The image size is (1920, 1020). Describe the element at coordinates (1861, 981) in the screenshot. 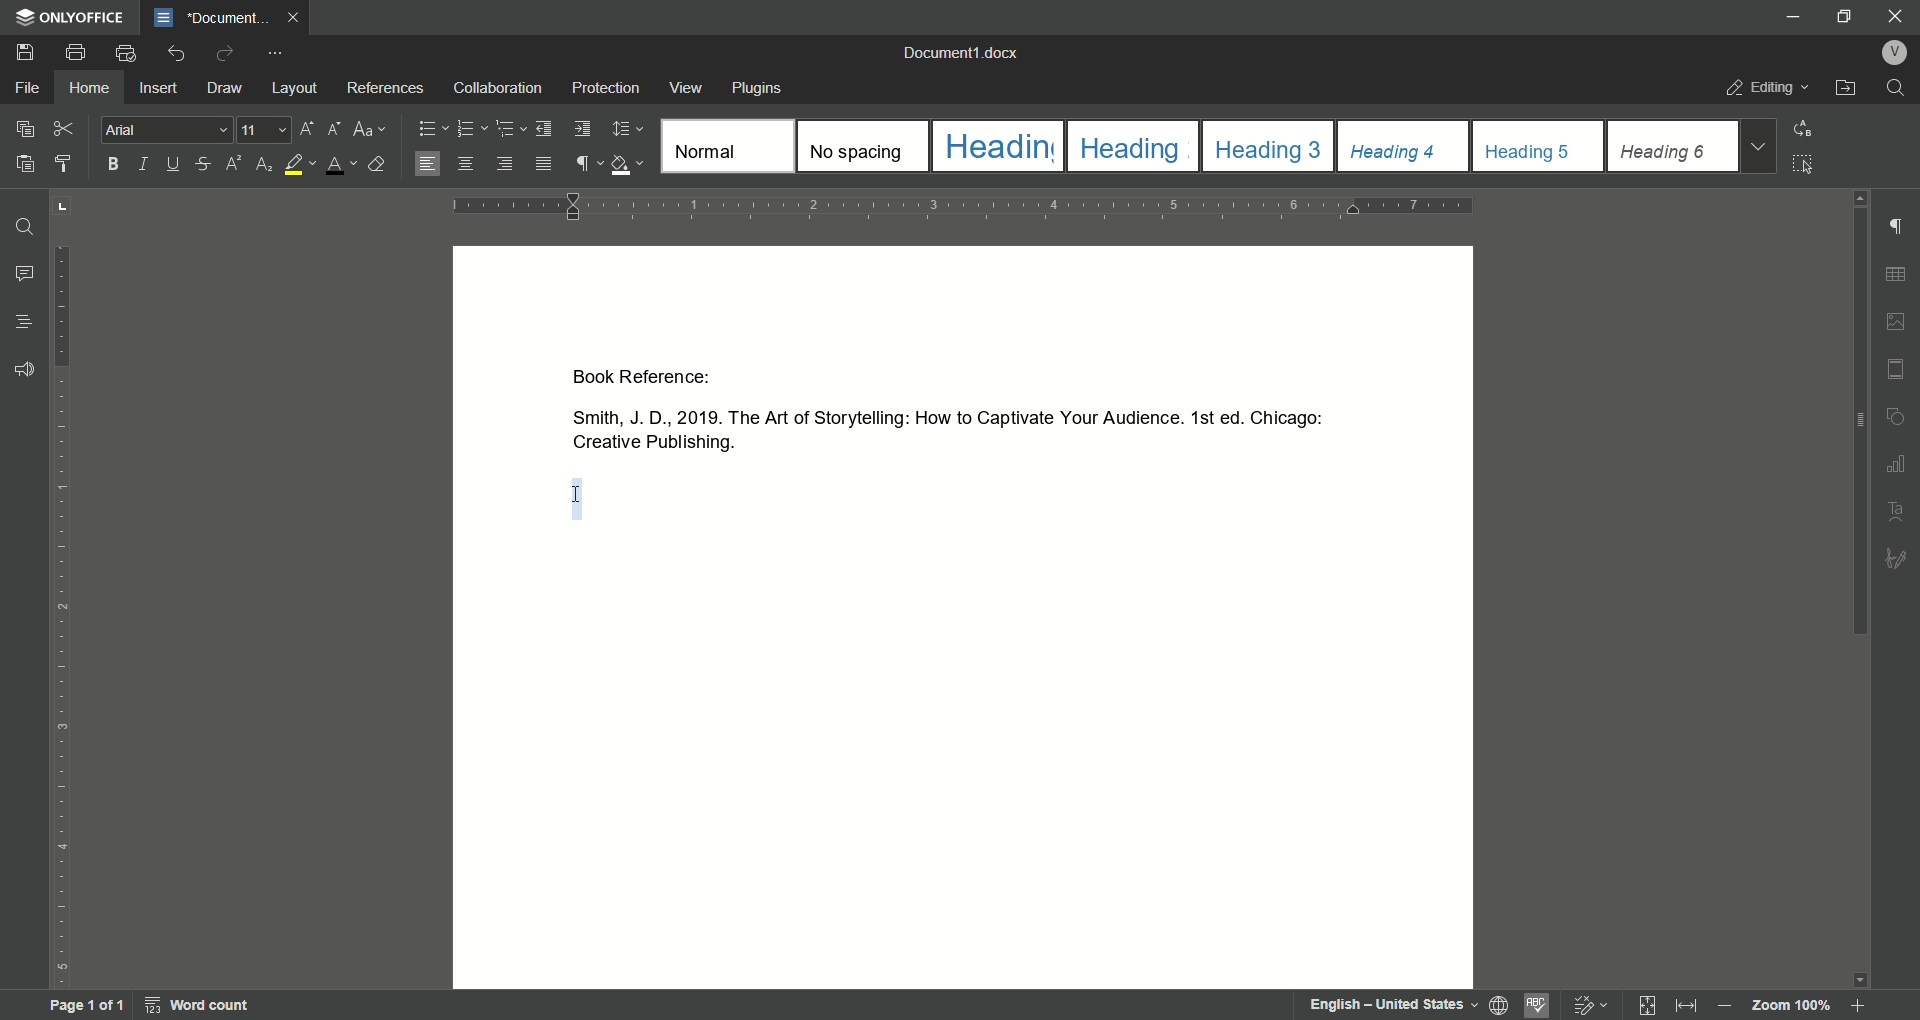

I see `roll down` at that location.